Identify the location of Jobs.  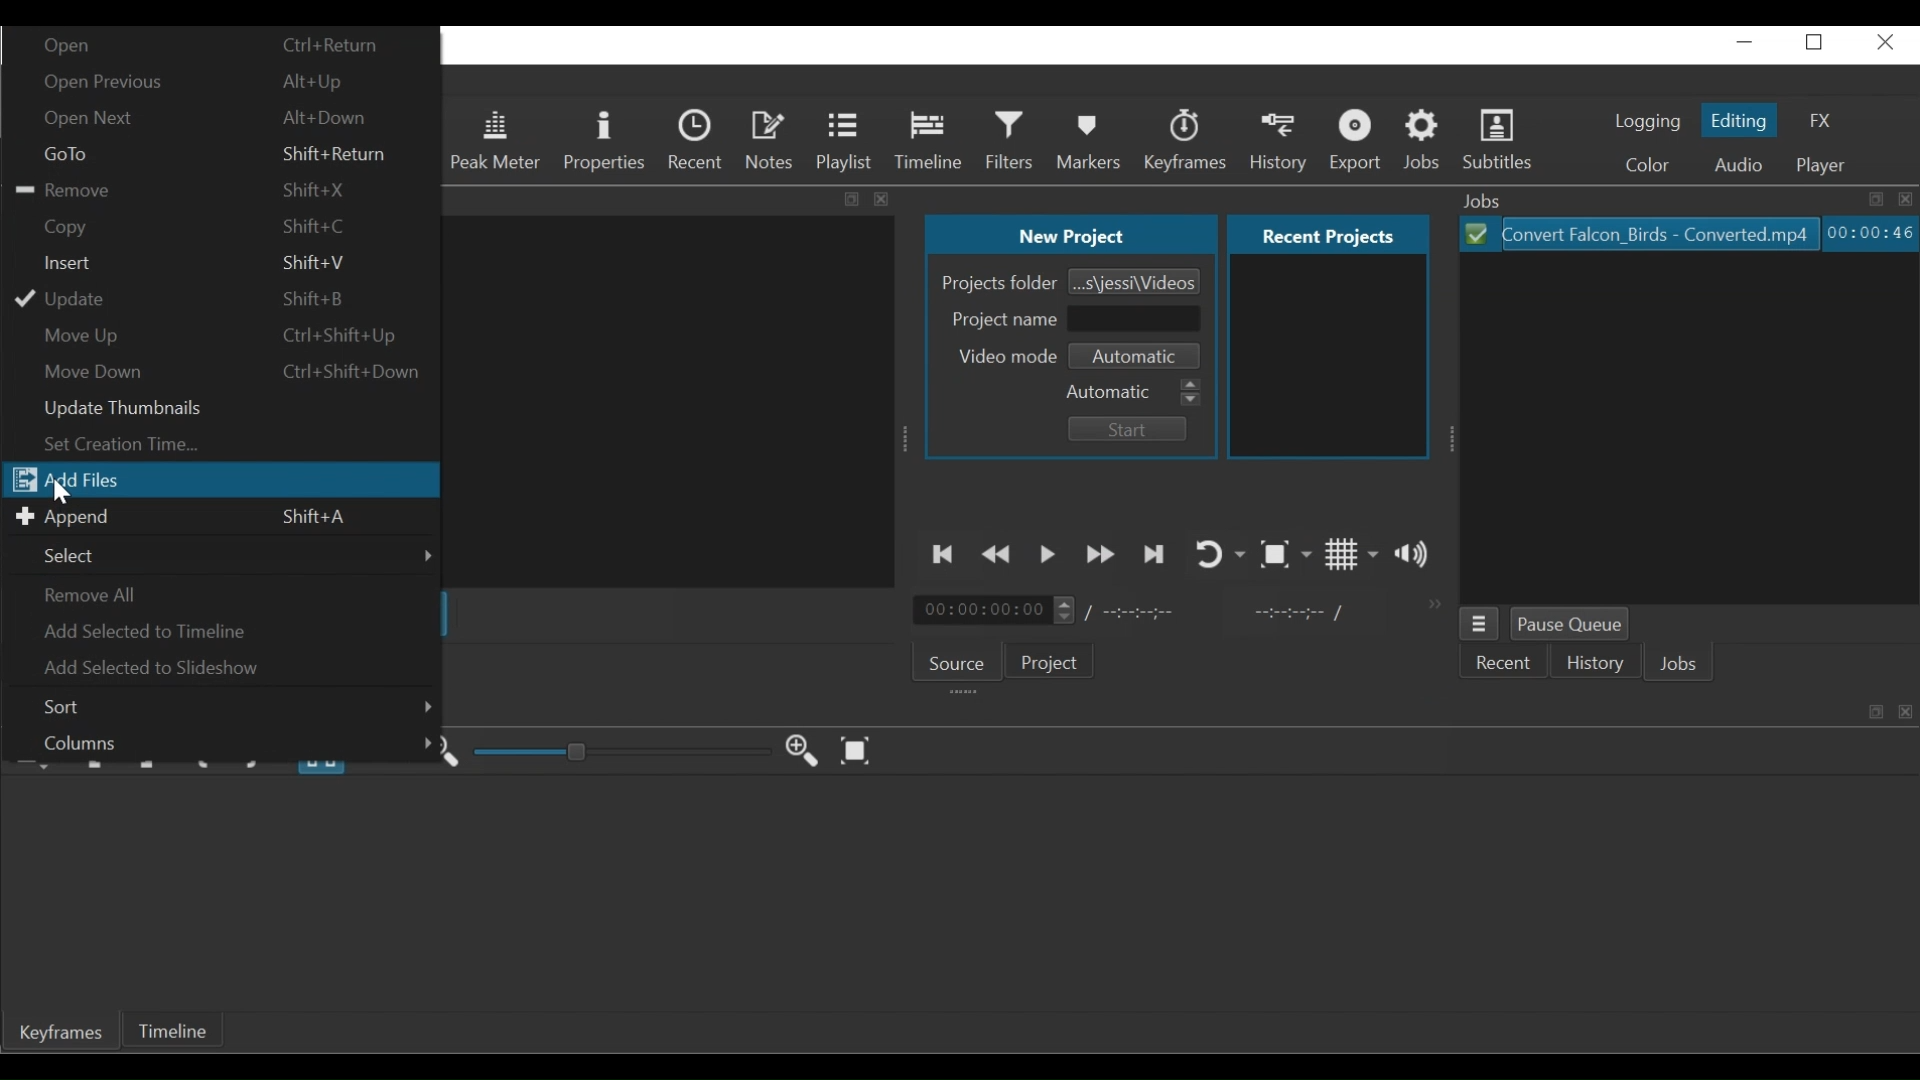
(1681, 662).